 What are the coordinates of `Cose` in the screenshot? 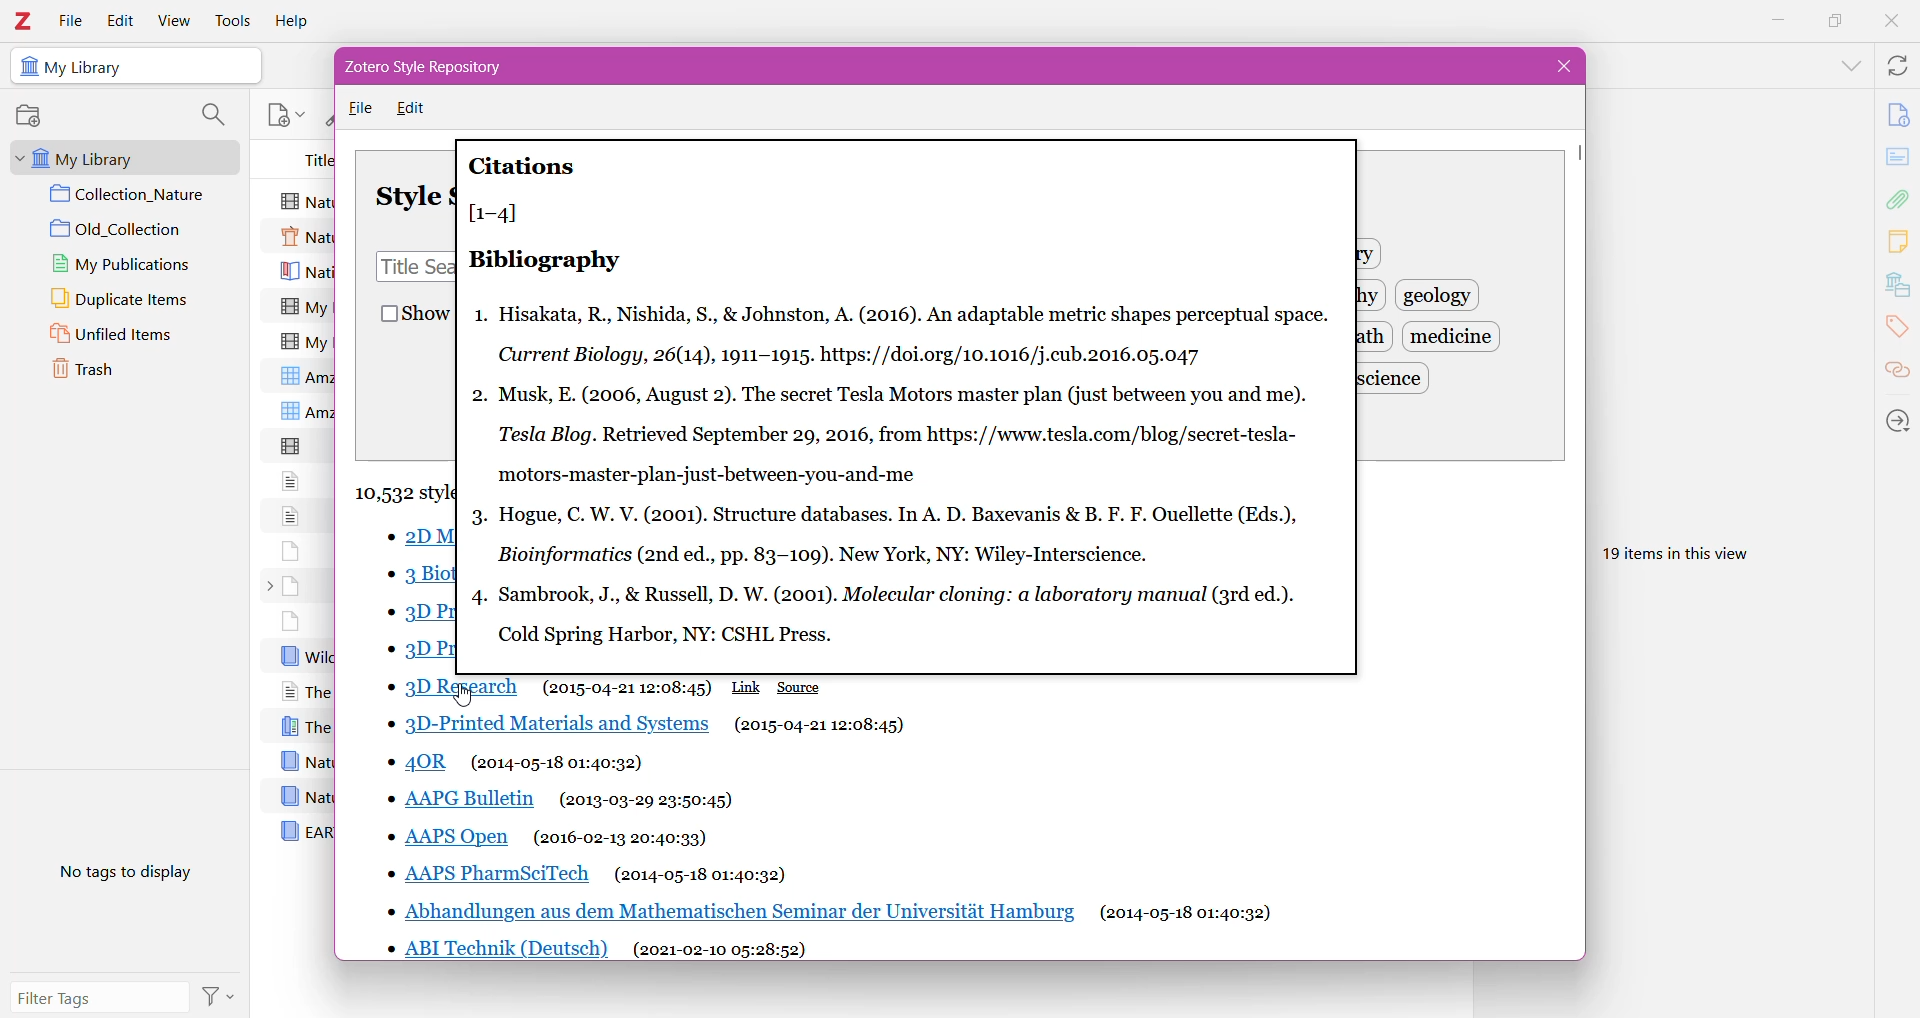 It's located at (1560, 66).